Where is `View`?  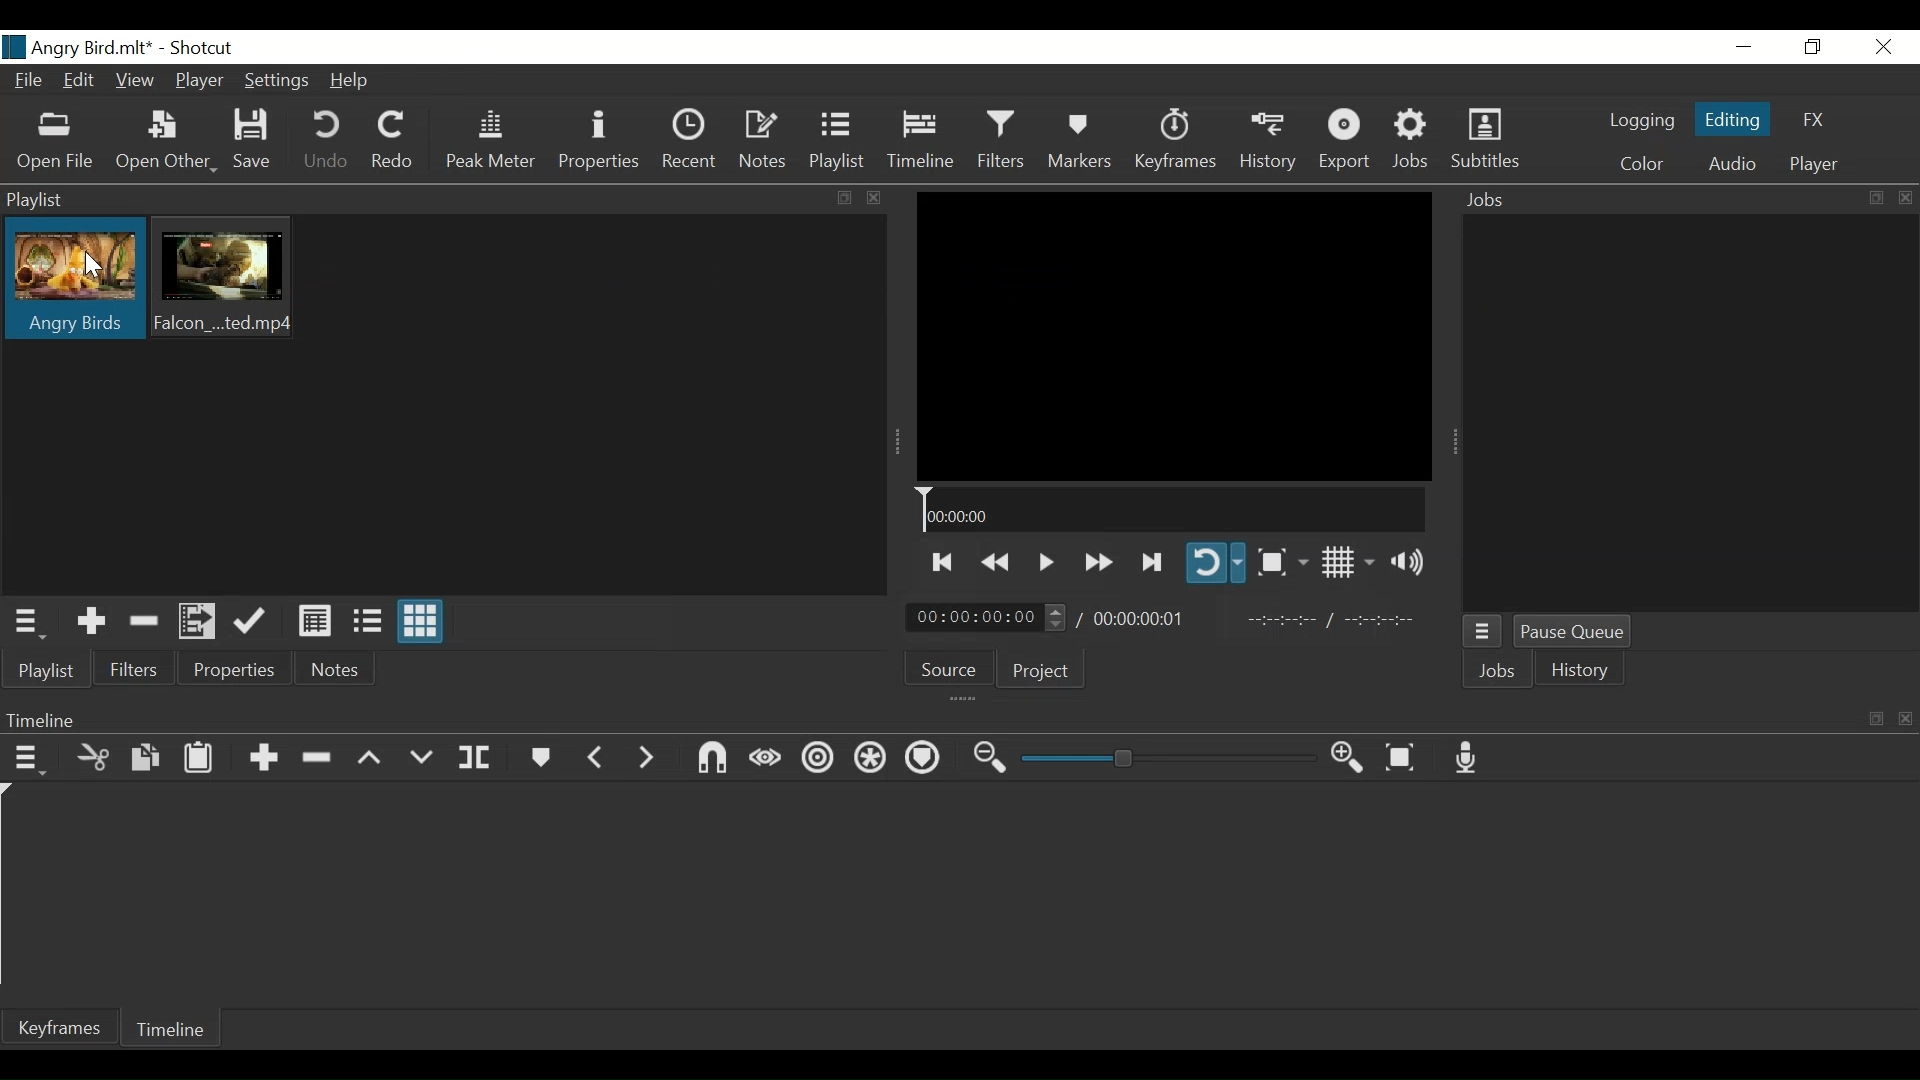
View is located at coordinates (135, 81).